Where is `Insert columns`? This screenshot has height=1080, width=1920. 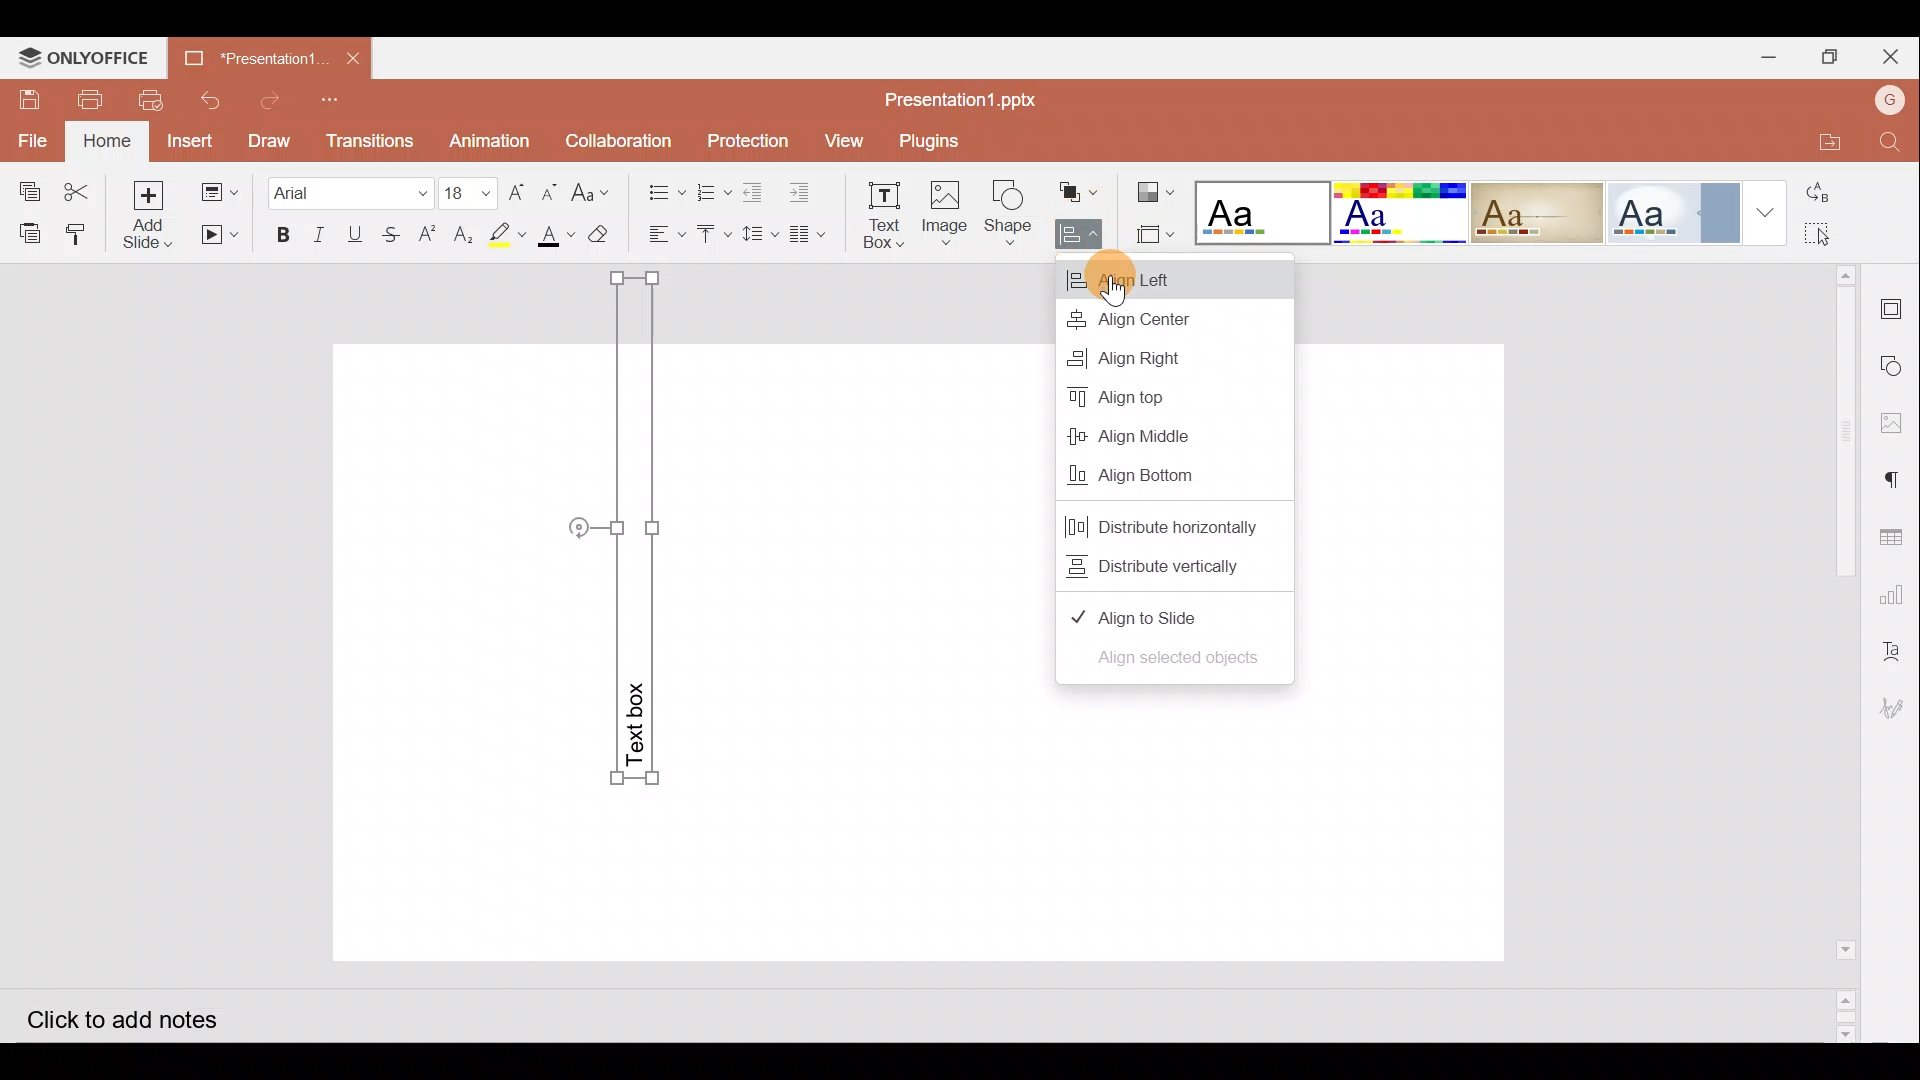 Insert columns is located at coordinates (814, 231).